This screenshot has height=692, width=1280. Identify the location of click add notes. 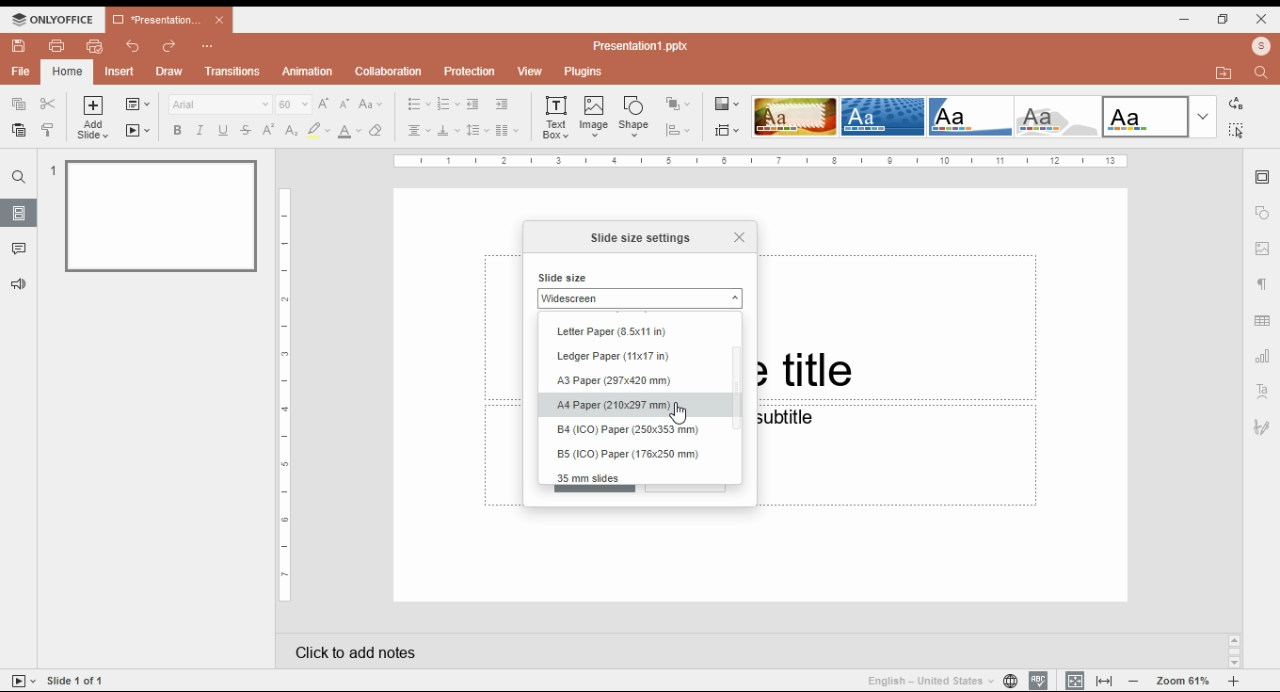
(352, 648).